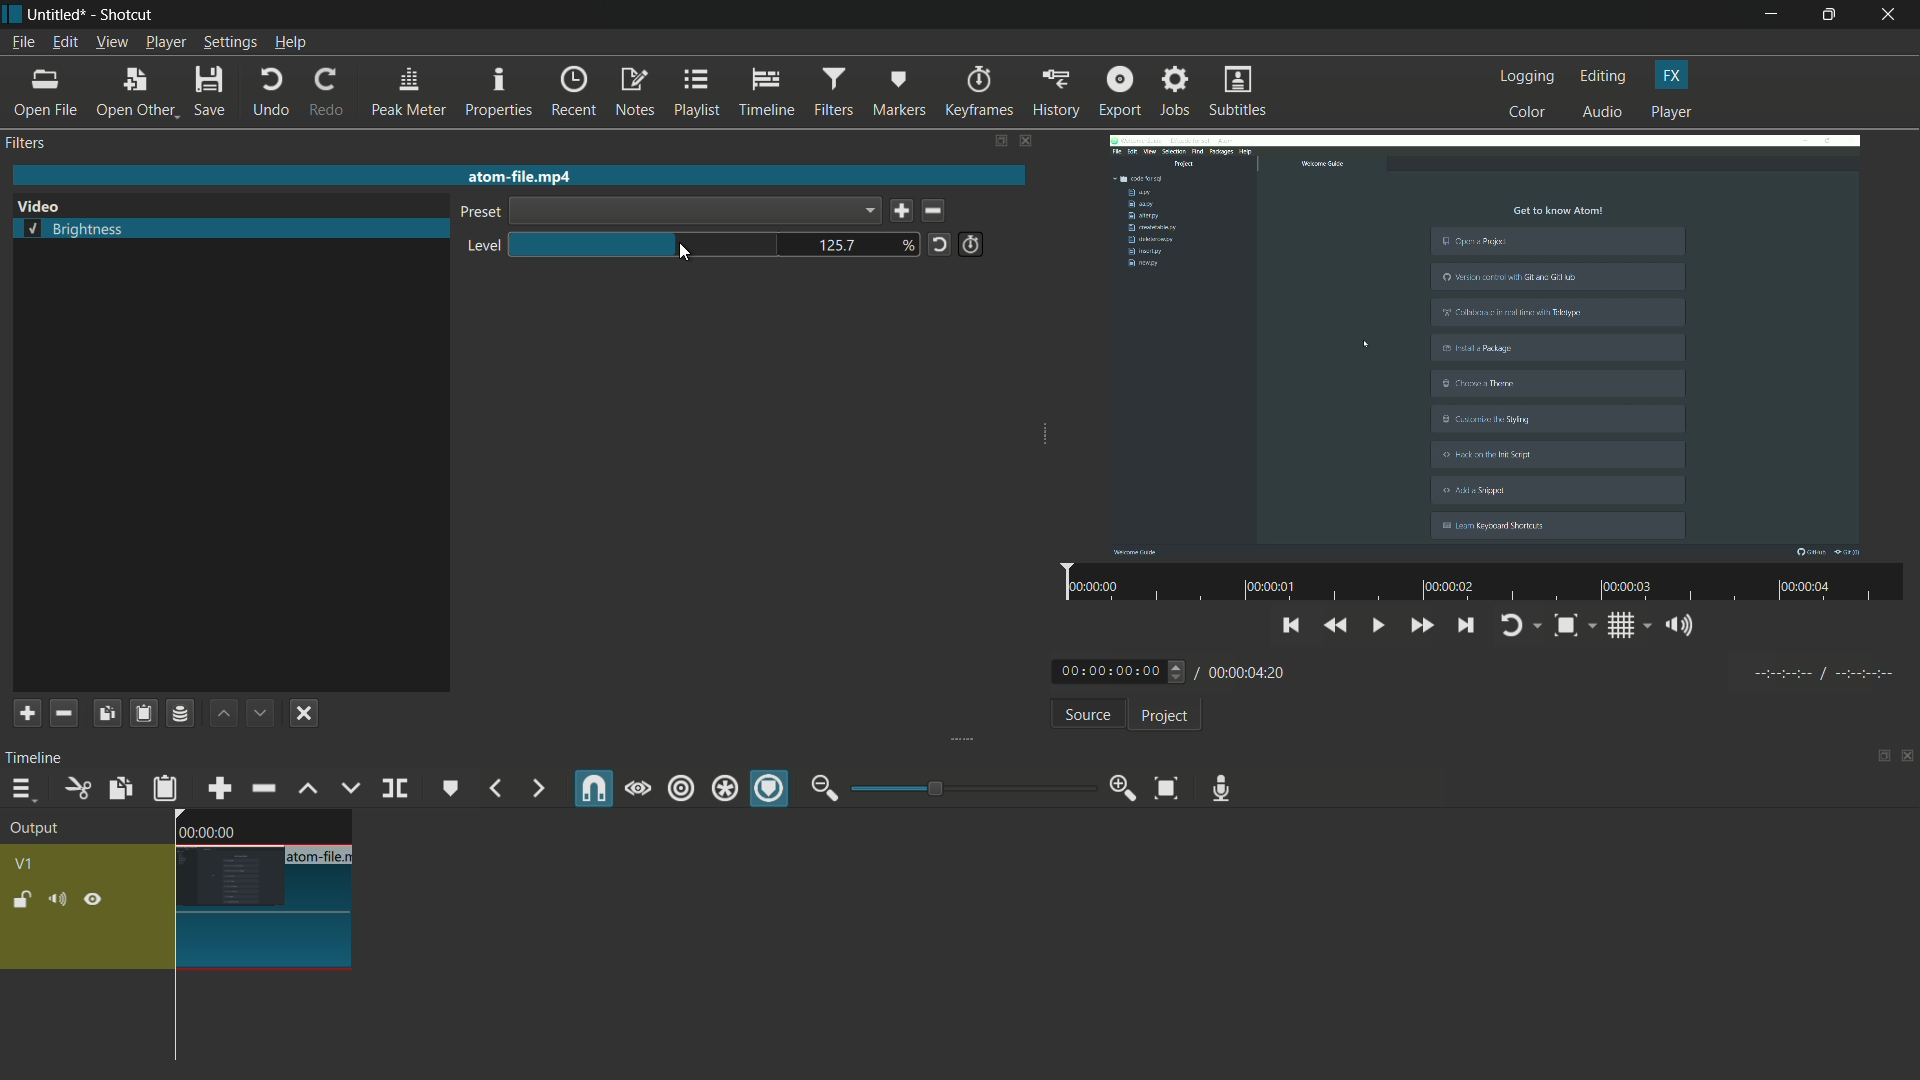 This screenshot has width=1920, height=1080. I want to click on preset, so click(477, 214).